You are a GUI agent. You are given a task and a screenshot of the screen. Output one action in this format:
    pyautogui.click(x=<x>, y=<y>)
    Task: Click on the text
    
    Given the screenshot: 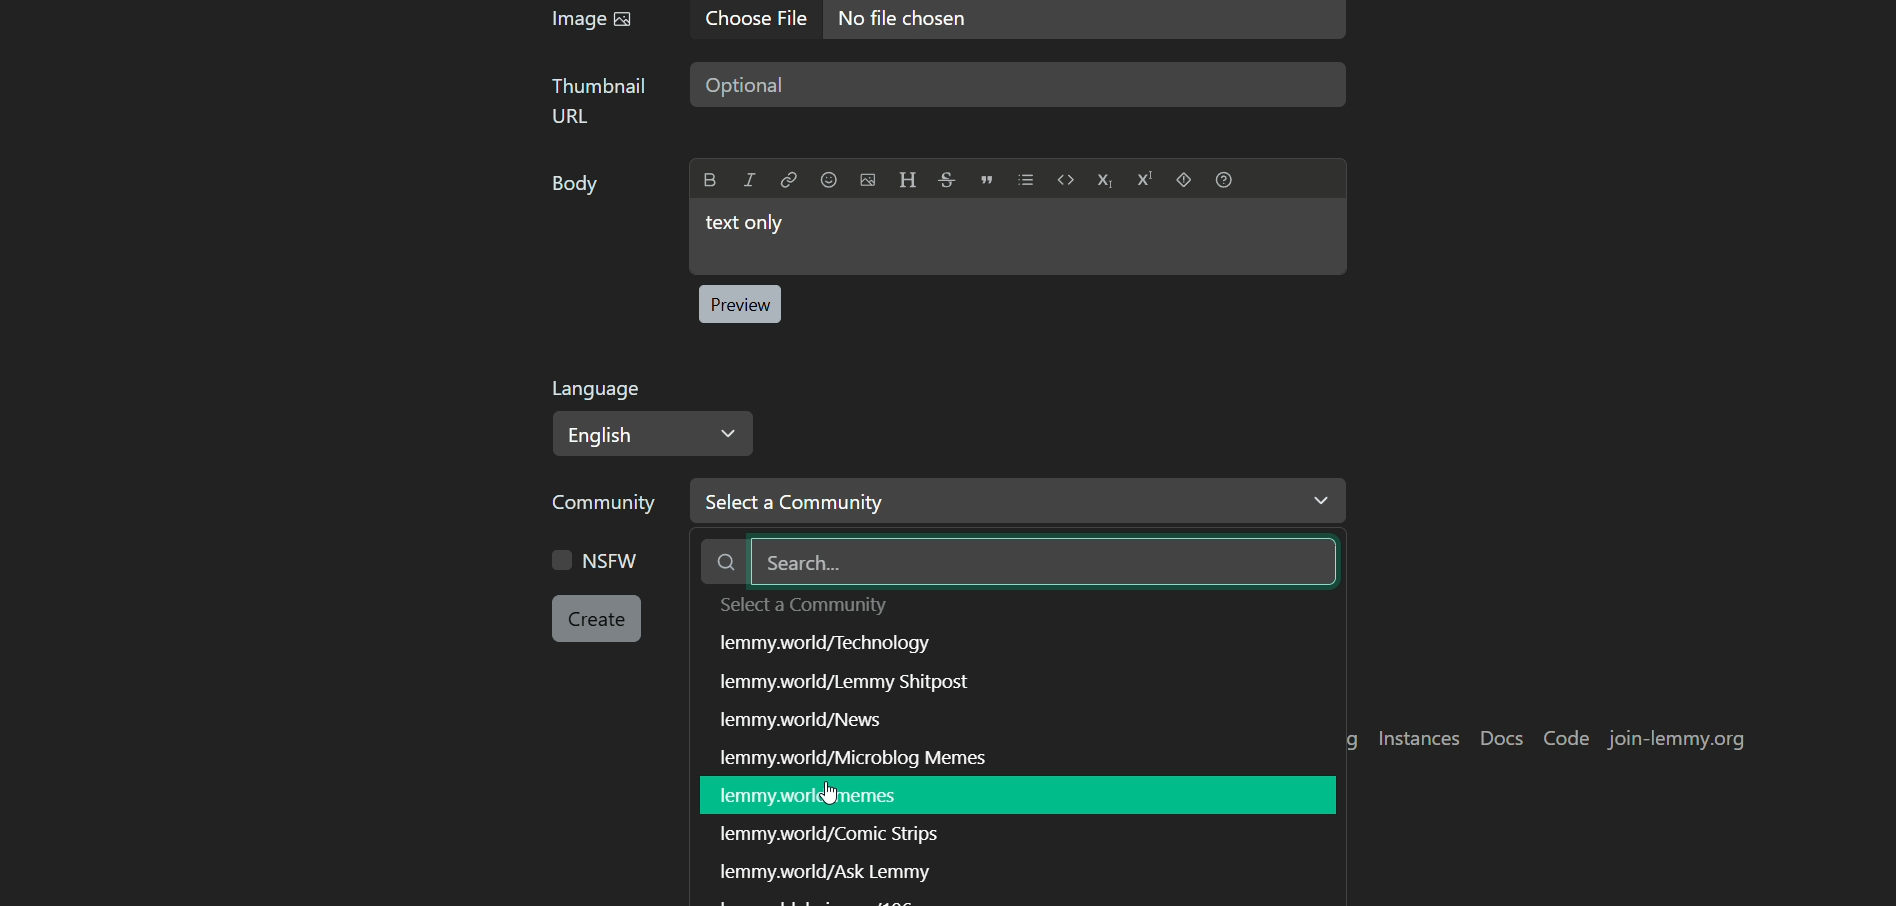 What is the action you would take?
    pyautogui.click(x=857, y=686)
    